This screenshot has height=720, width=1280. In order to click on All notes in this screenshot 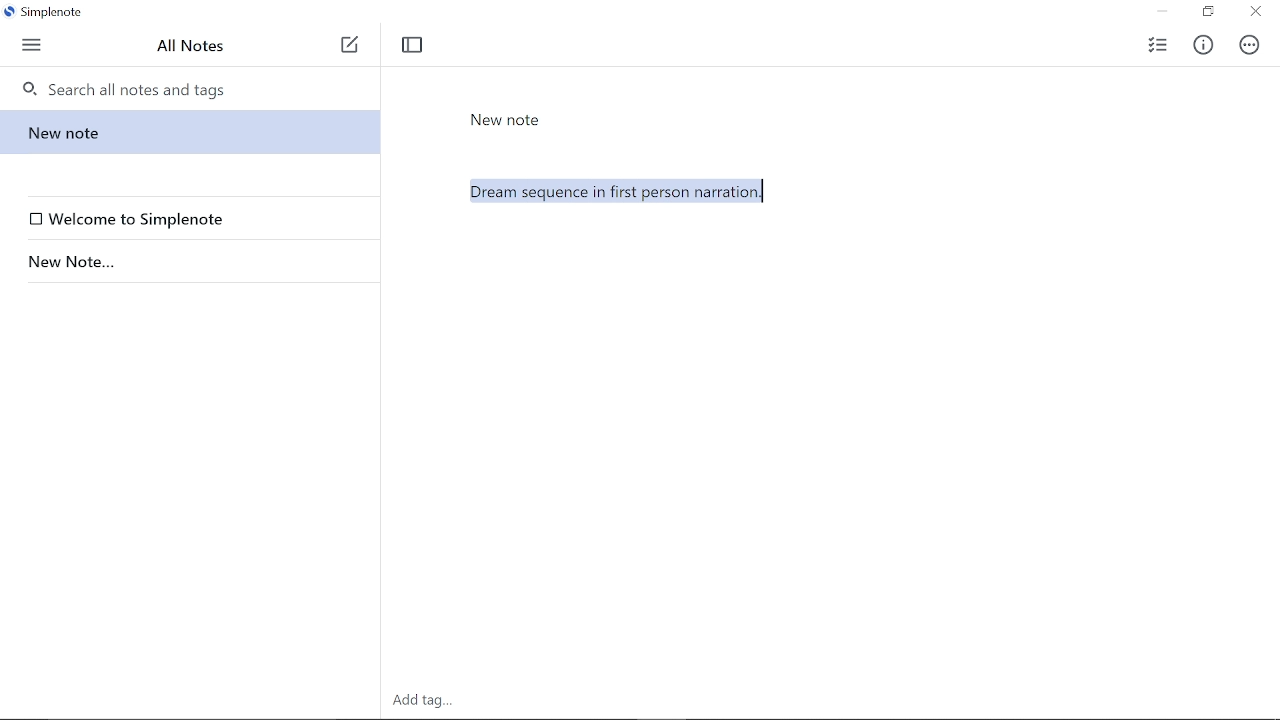, I will do `click(192, 45)`.